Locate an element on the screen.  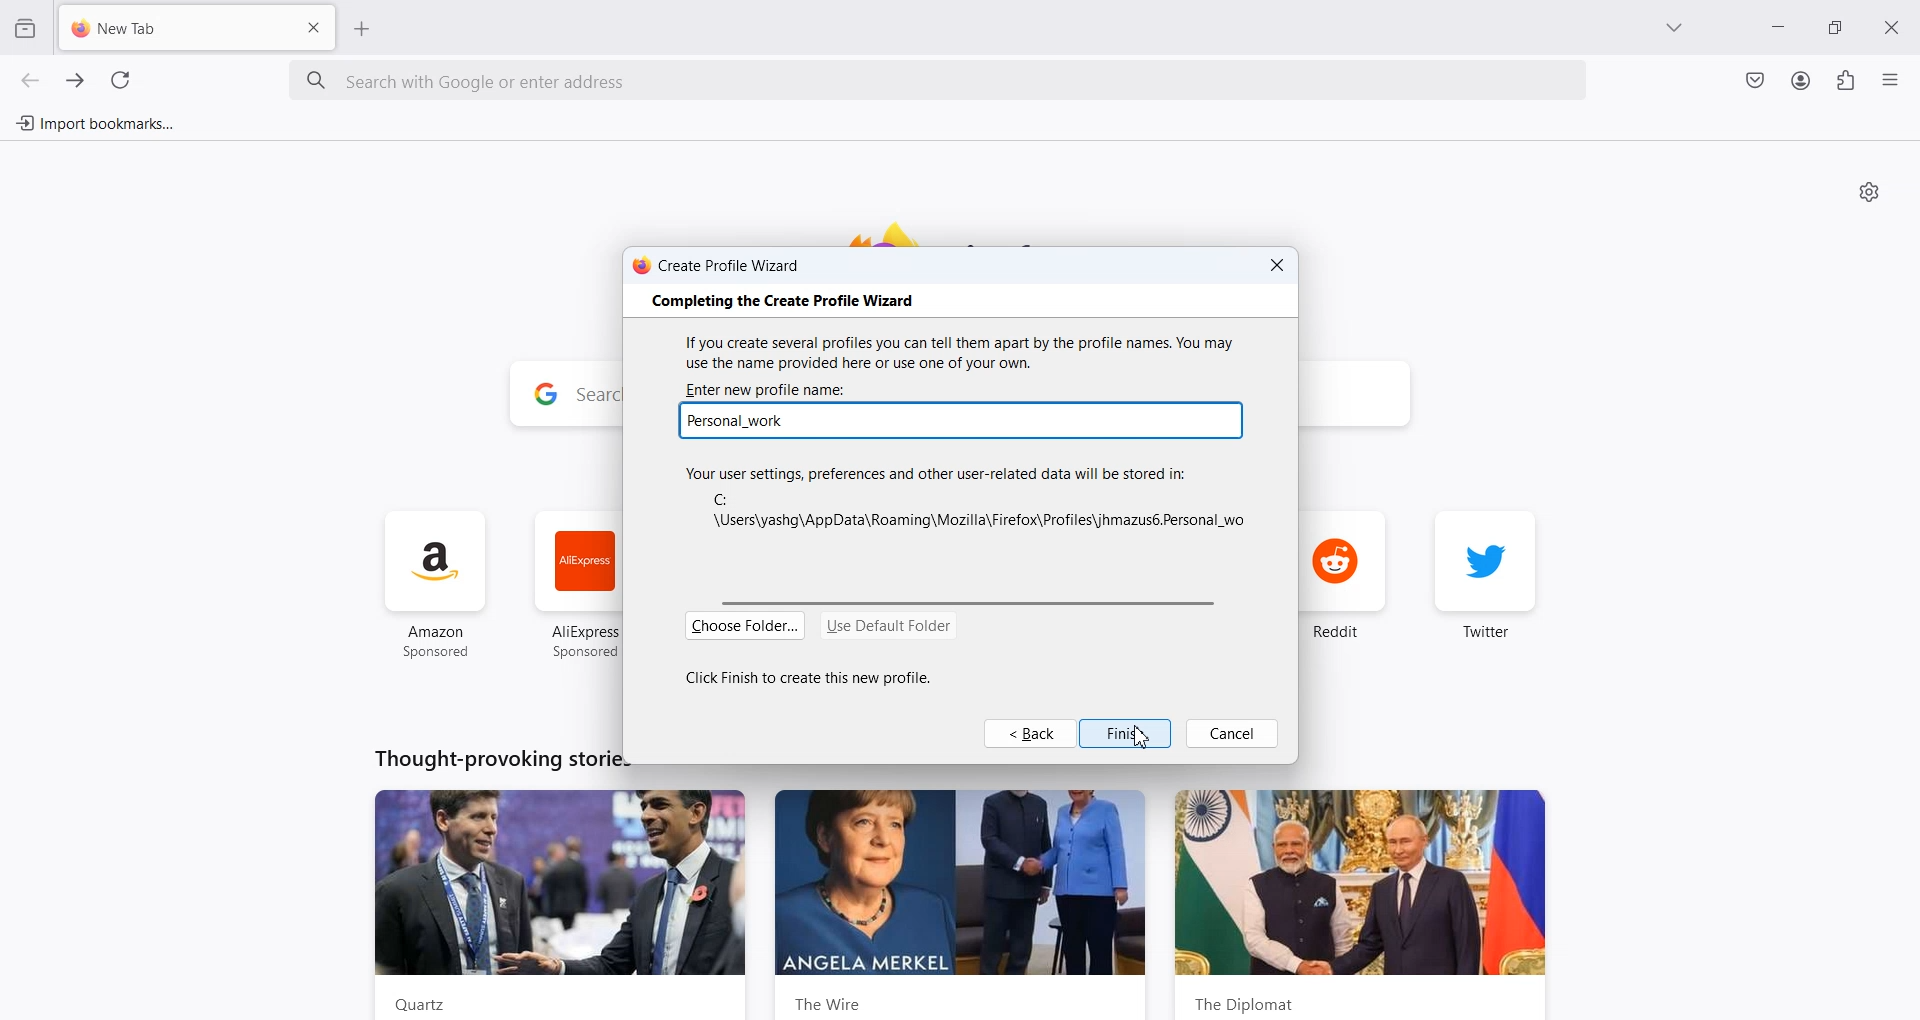
Minimize is located at coordinates (1780, 30).